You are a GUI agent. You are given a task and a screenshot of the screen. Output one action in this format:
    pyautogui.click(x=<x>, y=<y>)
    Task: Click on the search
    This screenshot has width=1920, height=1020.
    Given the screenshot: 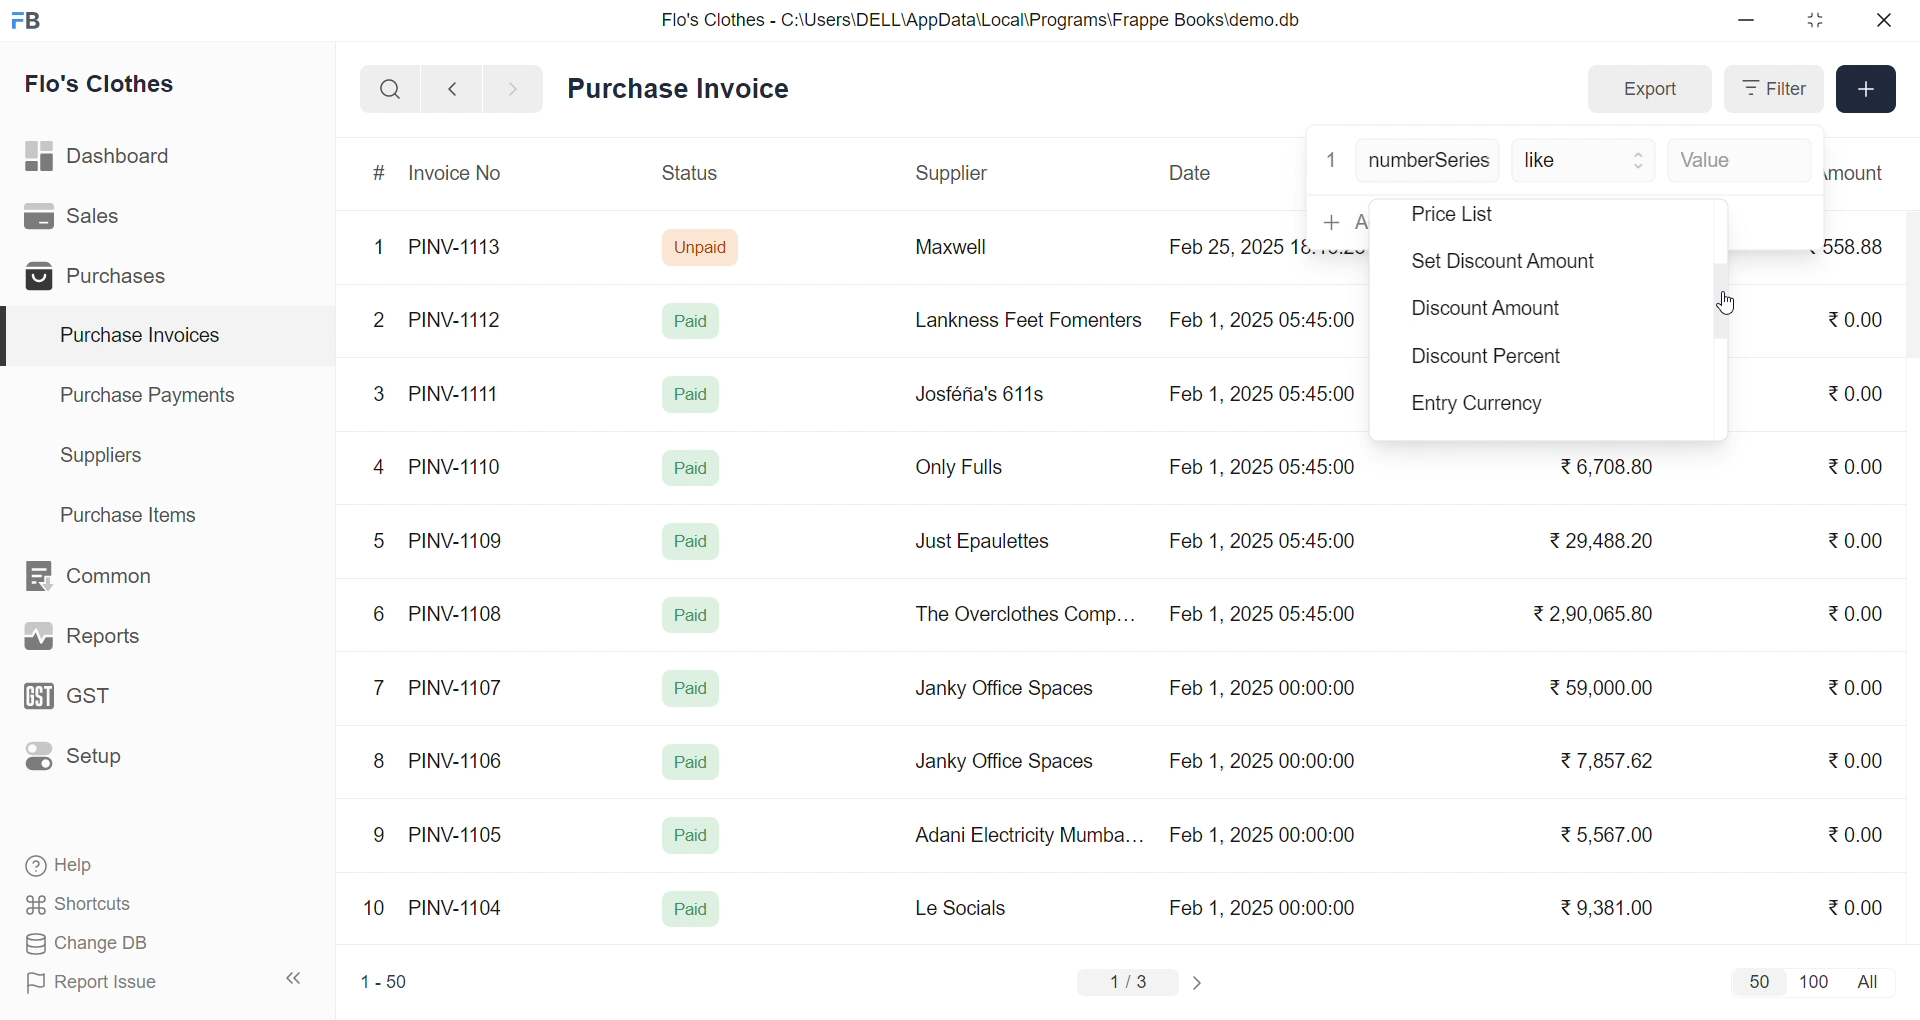 What is the action you would take?
    pyautogui.click(x=390, y=89)
    